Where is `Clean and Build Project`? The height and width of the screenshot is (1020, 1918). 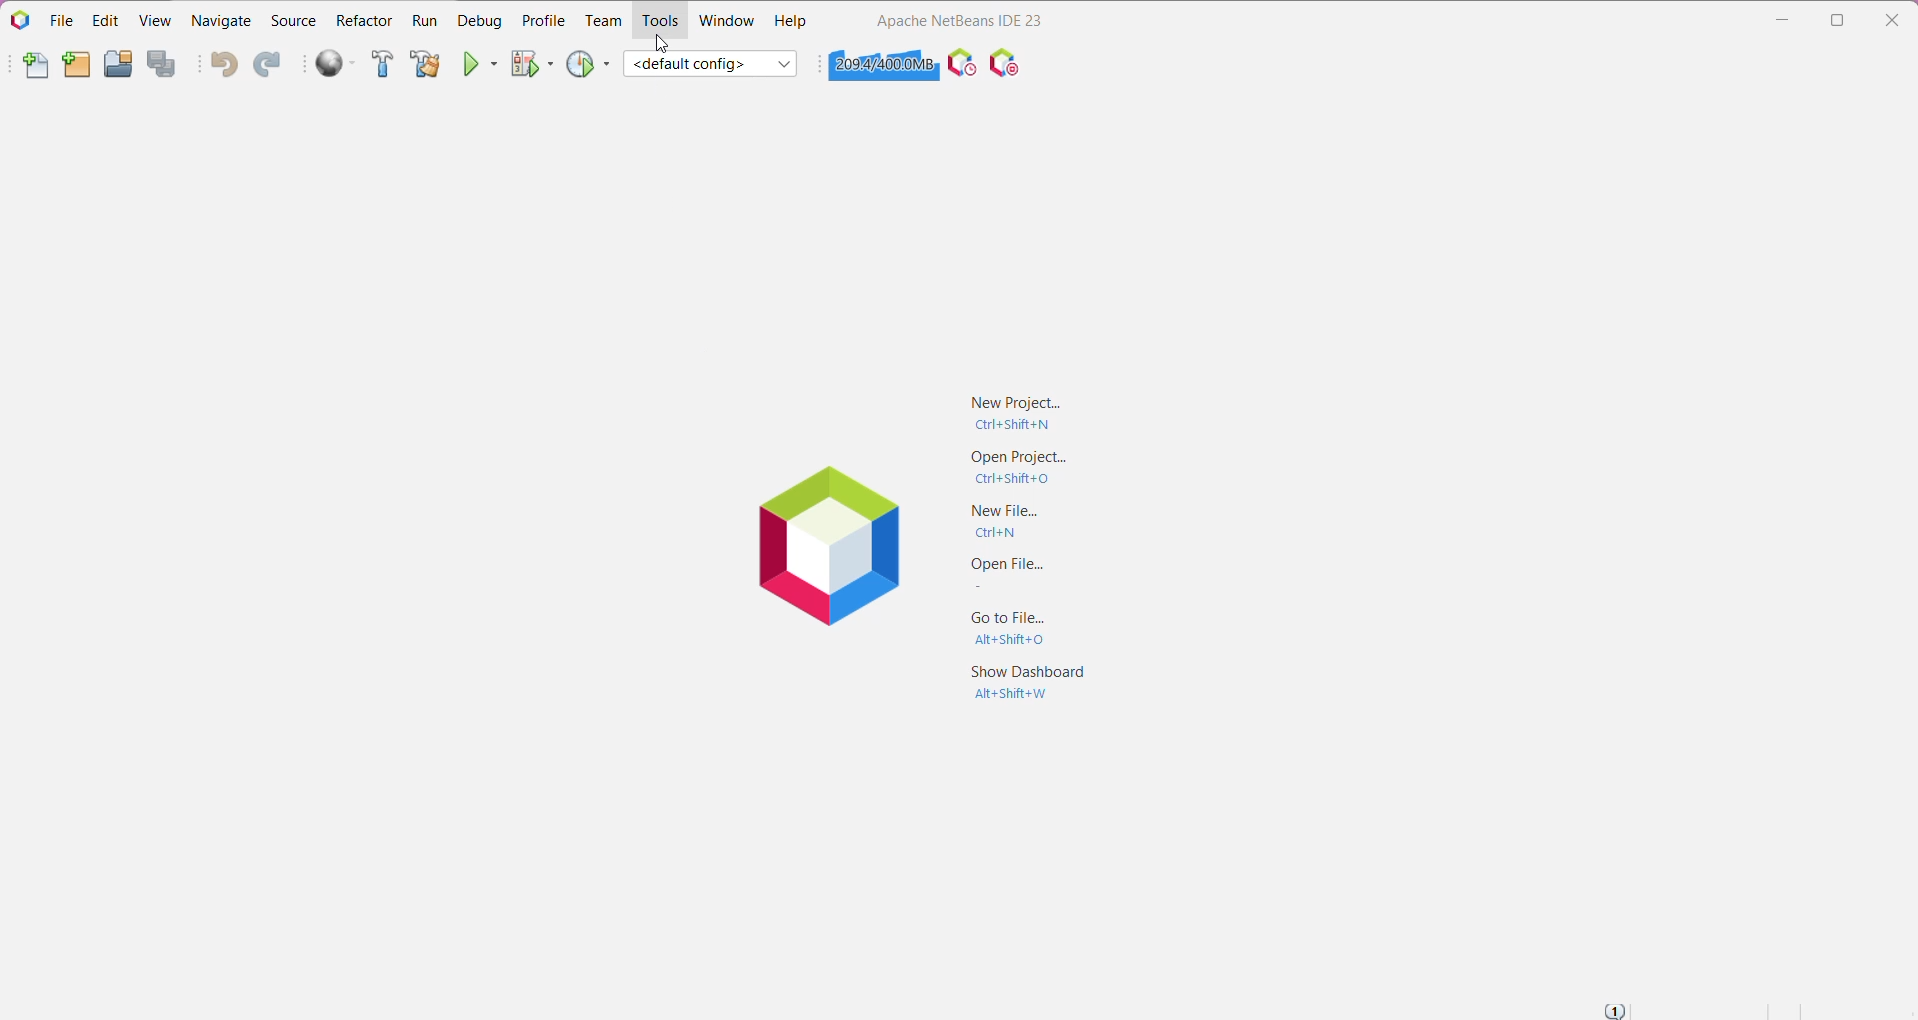 Clean and Build Project is located at coordinates (424, 65).